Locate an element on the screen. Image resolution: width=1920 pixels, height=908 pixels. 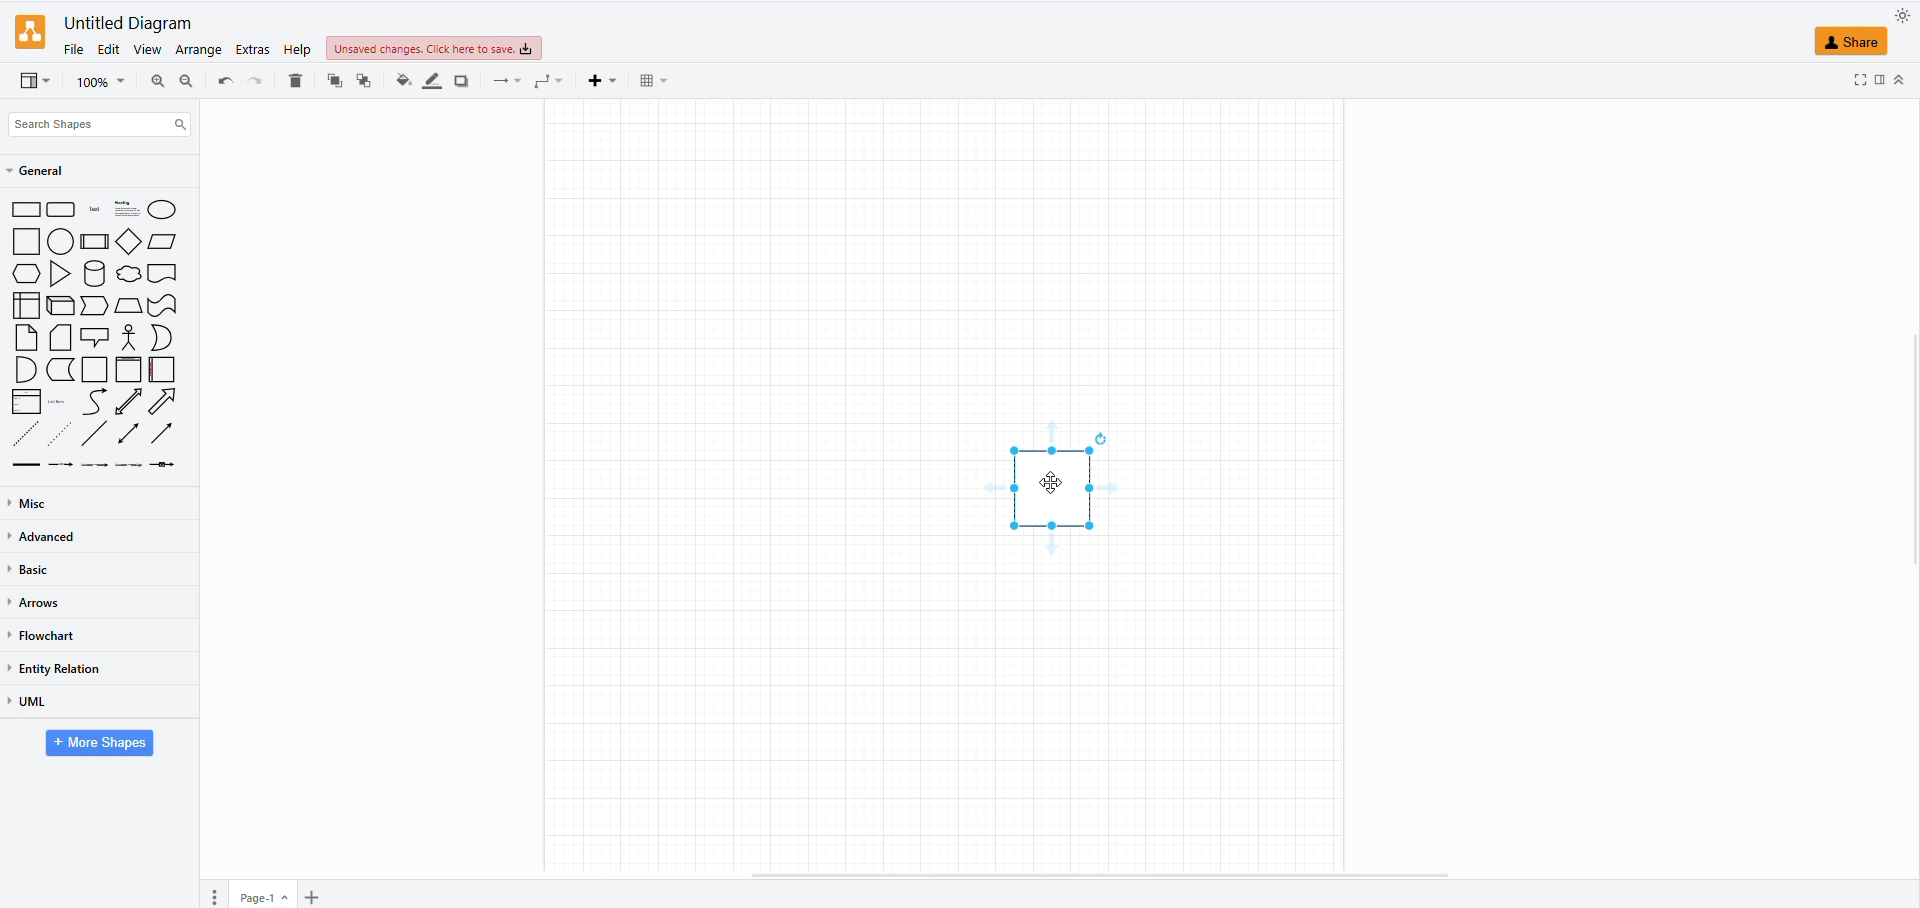
connector with 2 labels is located at coordinates (95, 468).